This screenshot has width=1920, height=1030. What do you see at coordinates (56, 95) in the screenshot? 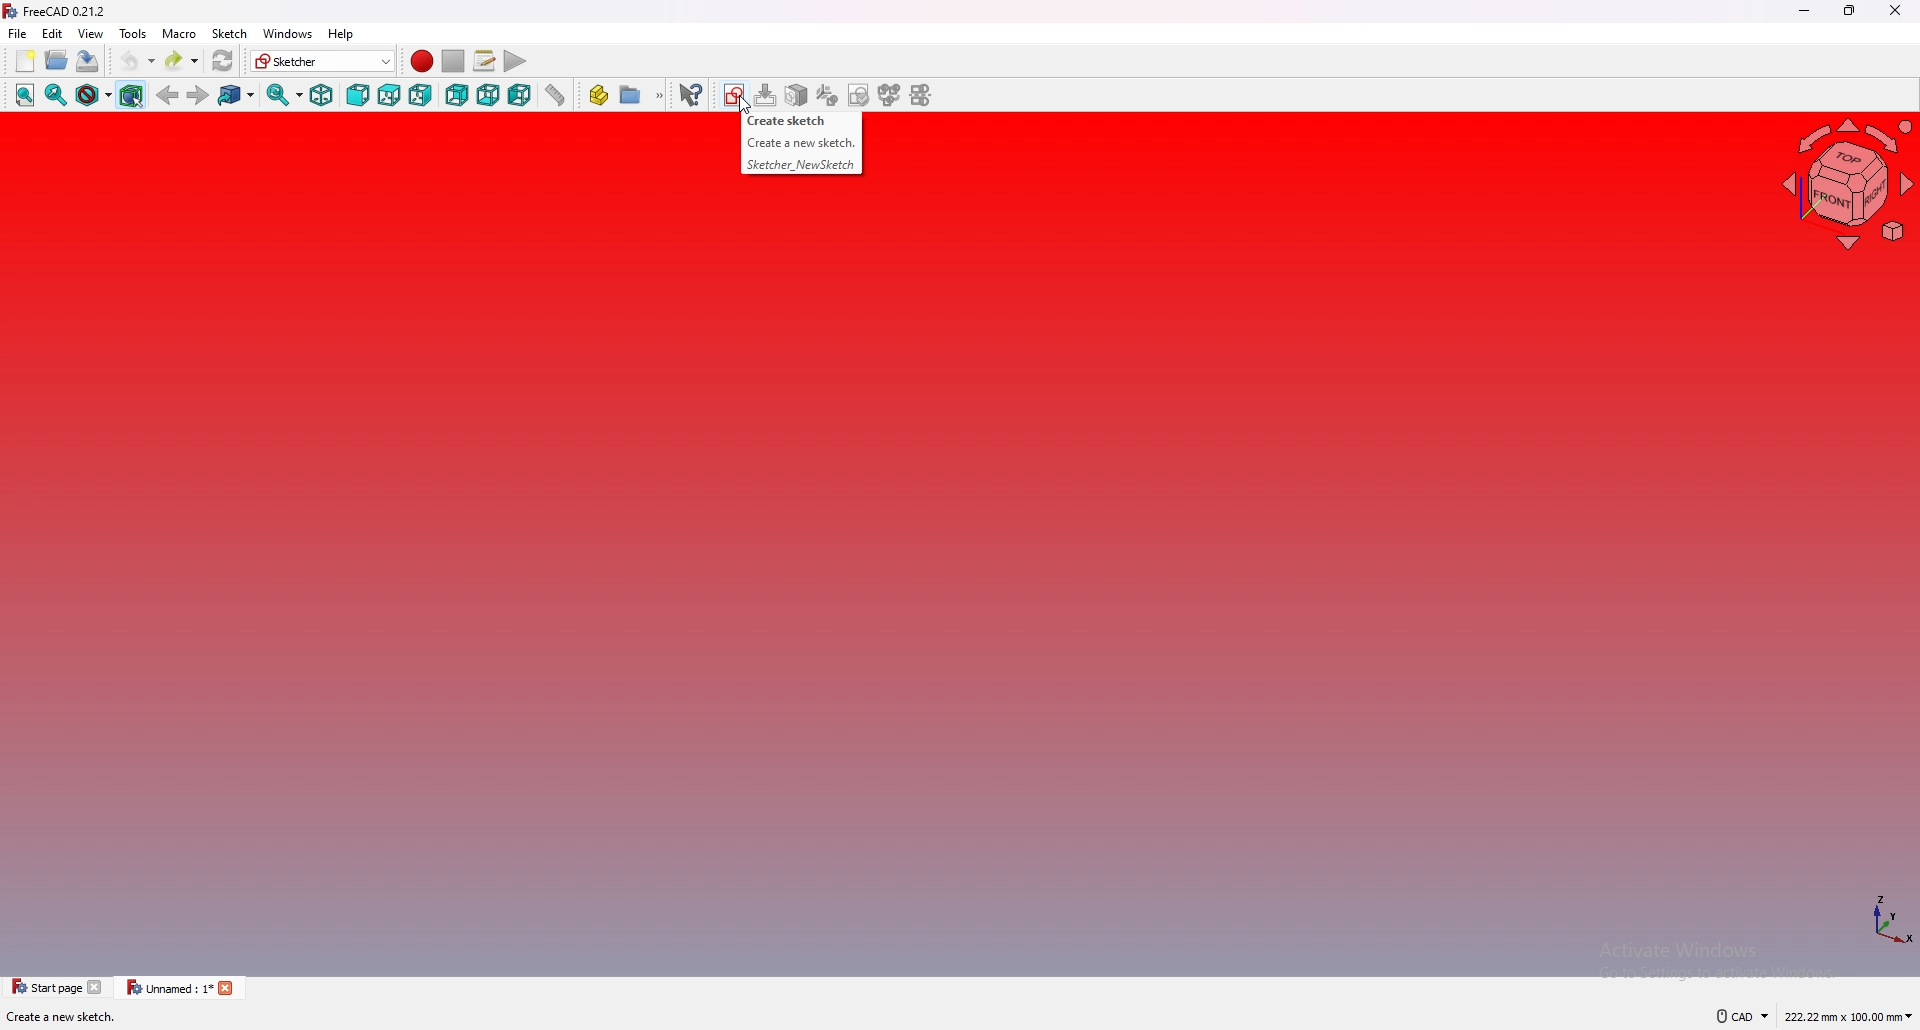
I see `fit selection` at bounding box center [56, 95].